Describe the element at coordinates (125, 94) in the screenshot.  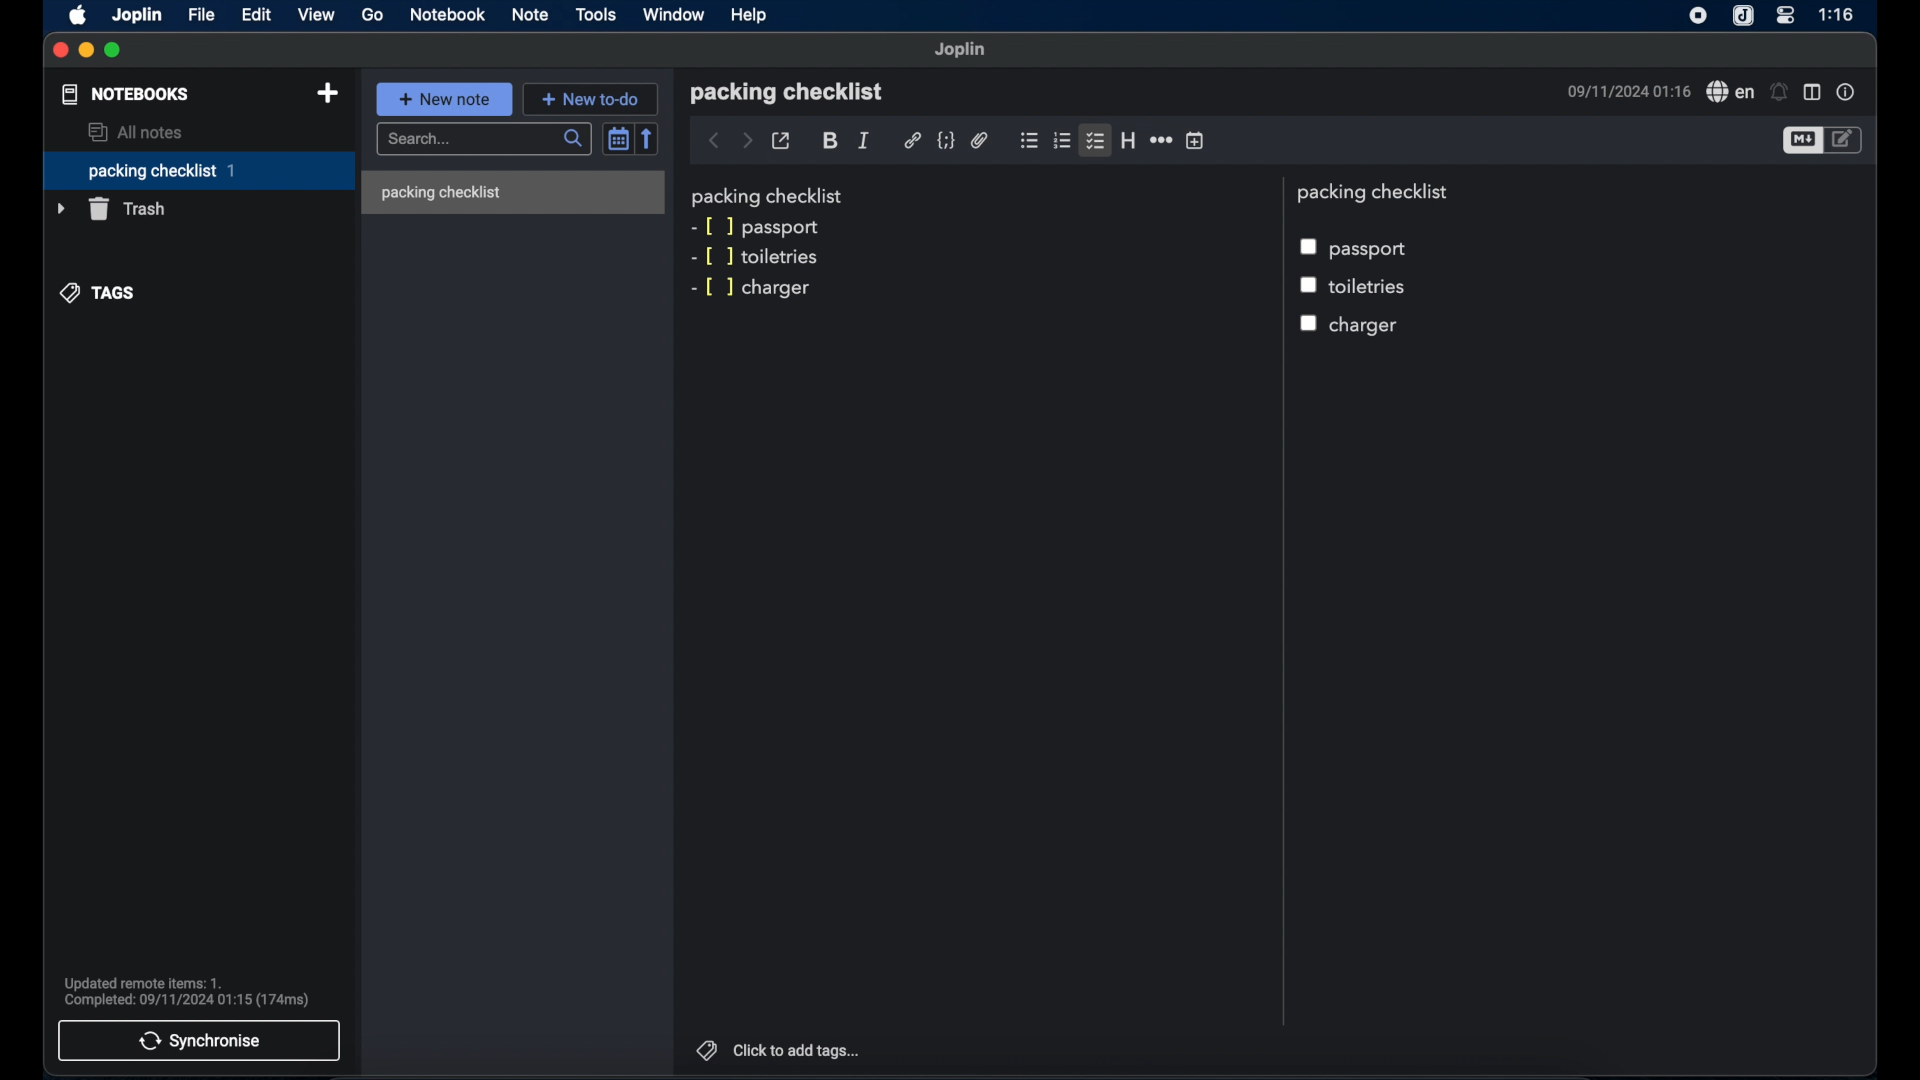
I see `notebooks` at that location.